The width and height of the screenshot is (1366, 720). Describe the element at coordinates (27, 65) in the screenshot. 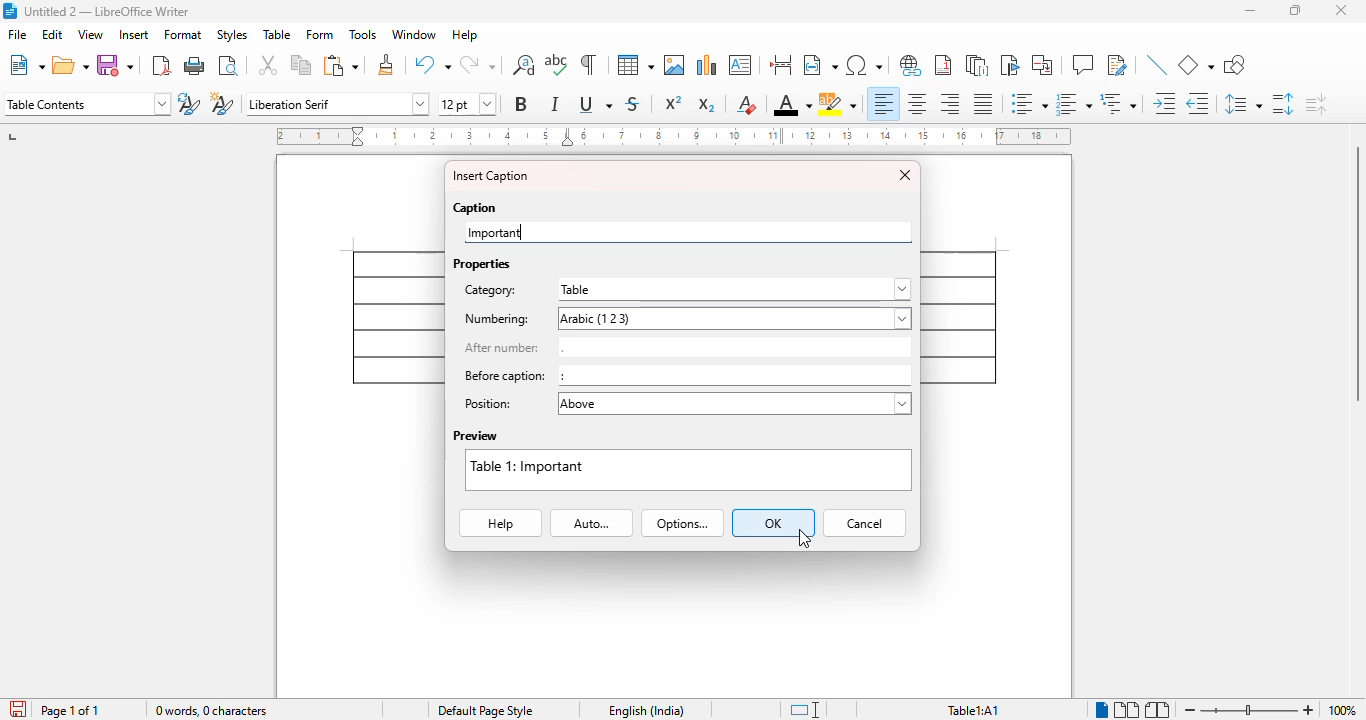

I see `new` at that location.